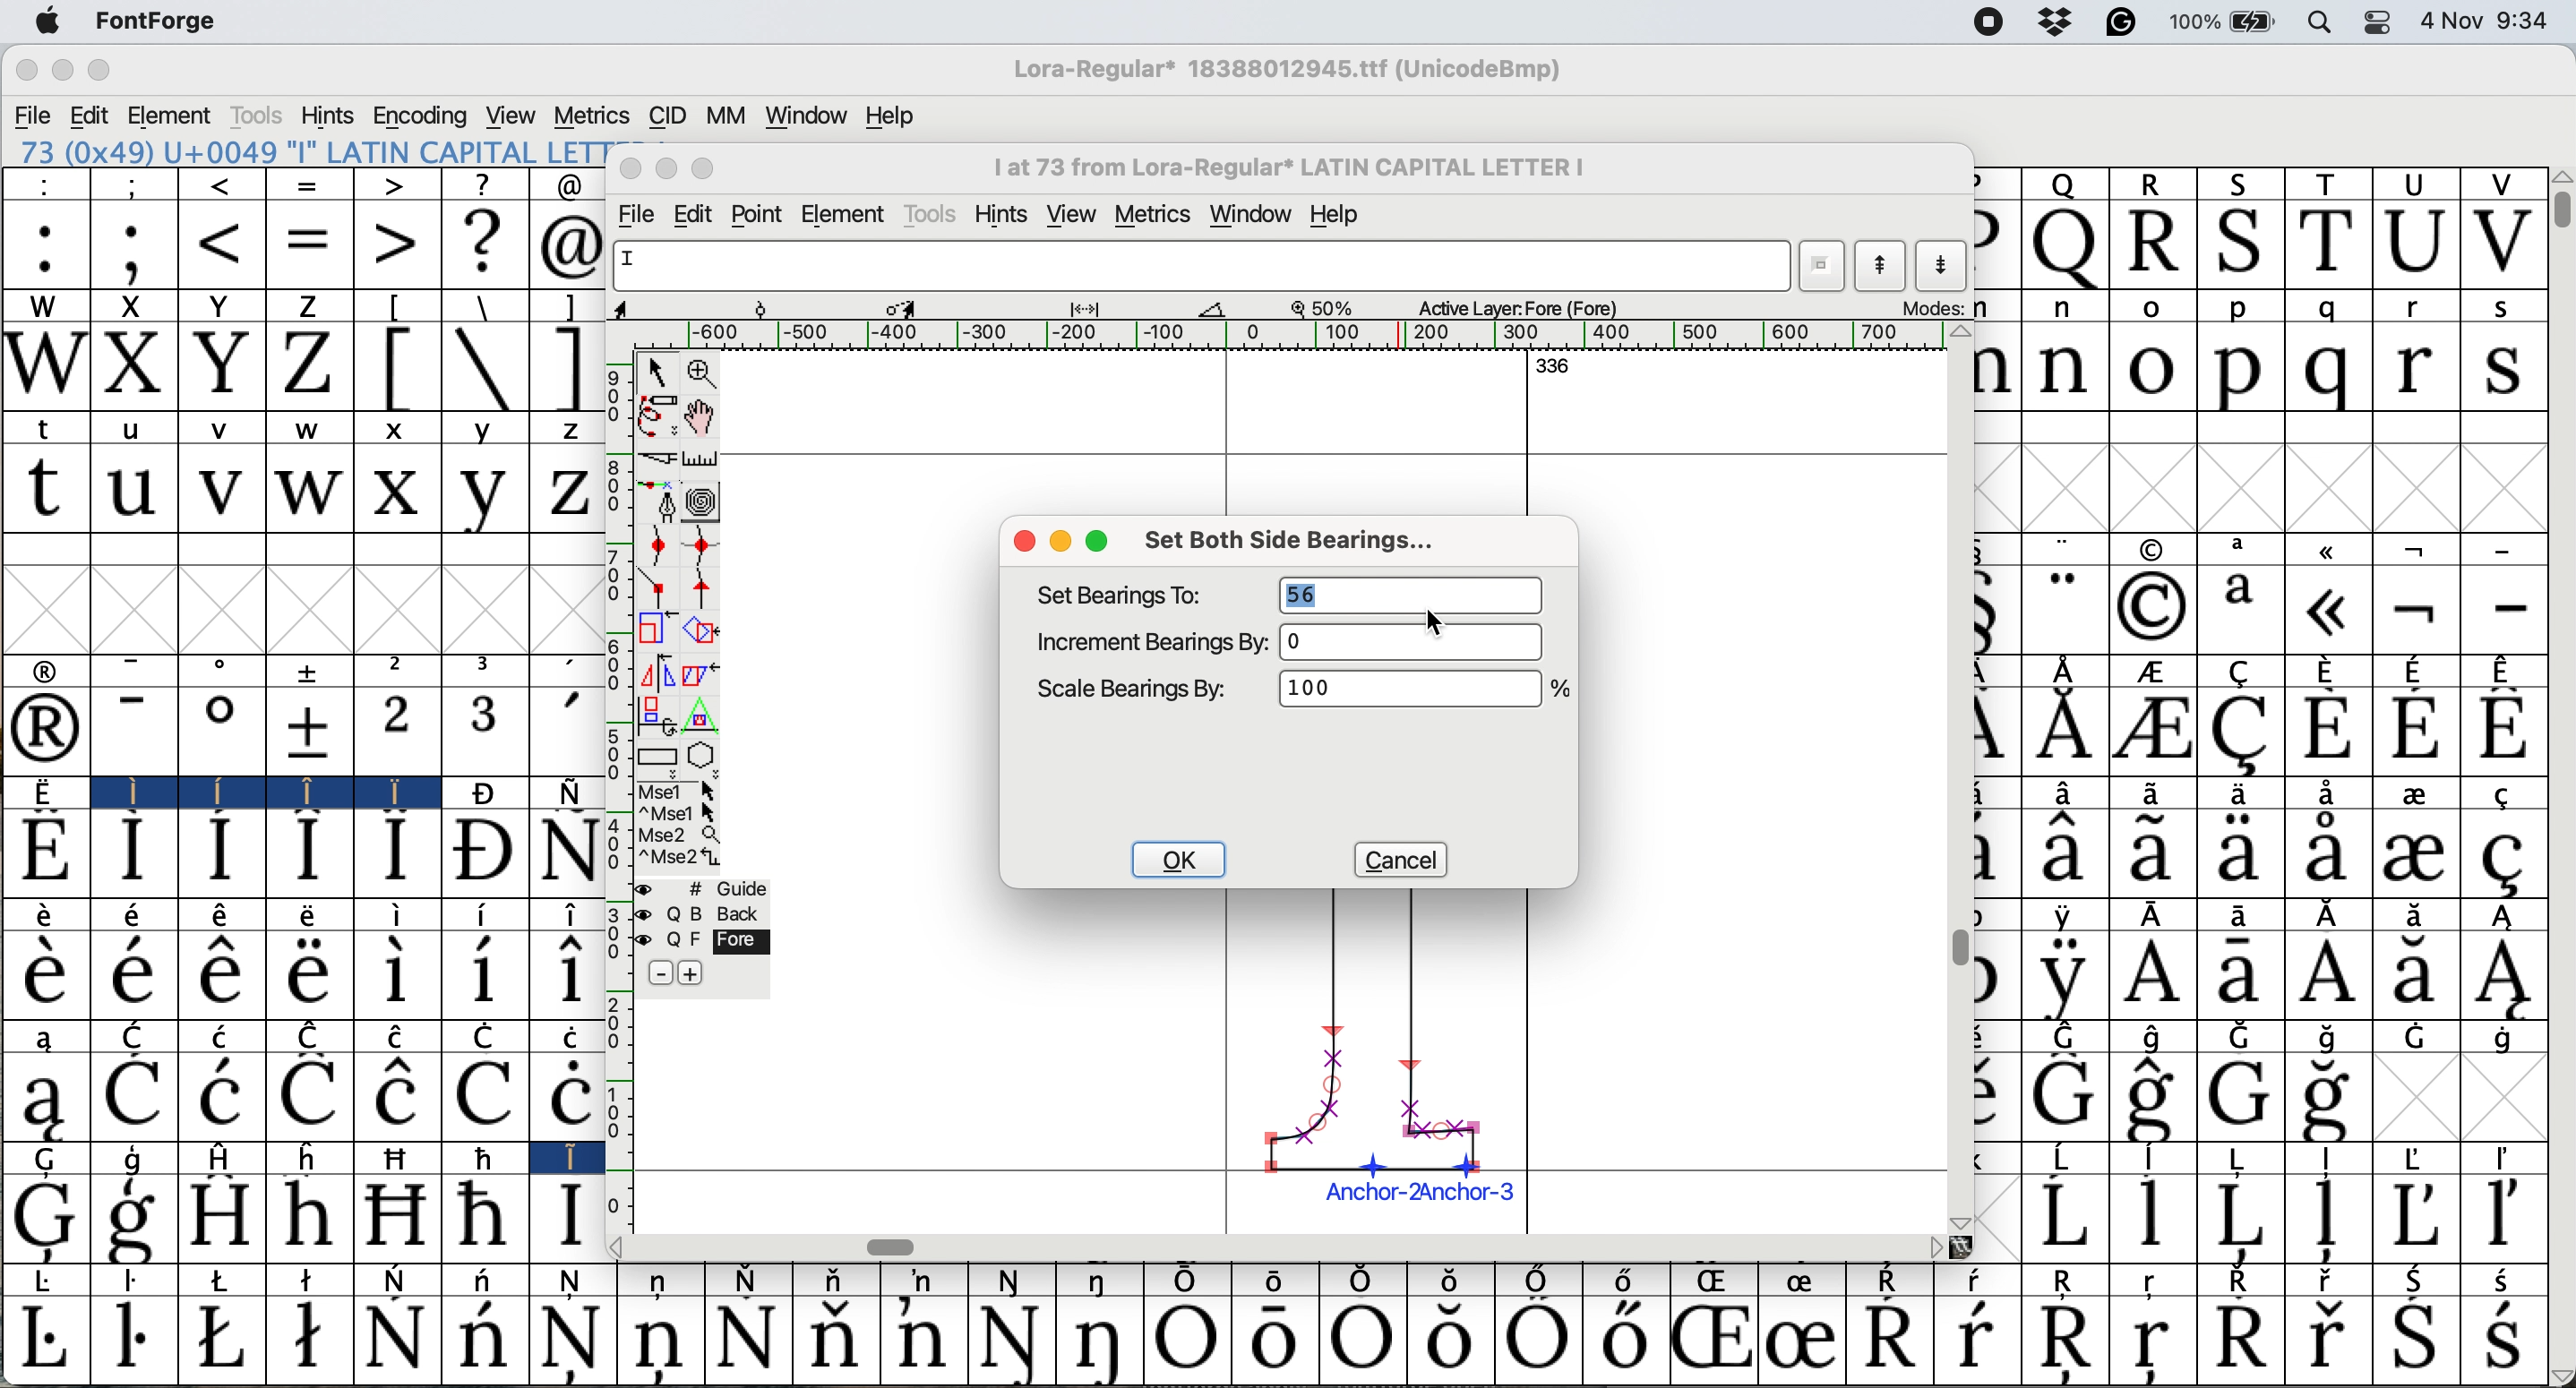 The height and width of the screenshot is (1388, 2576). What do you see at coordinates (723, 115) in the screenshot?
I see `mm` at bounding box center [723, 115].